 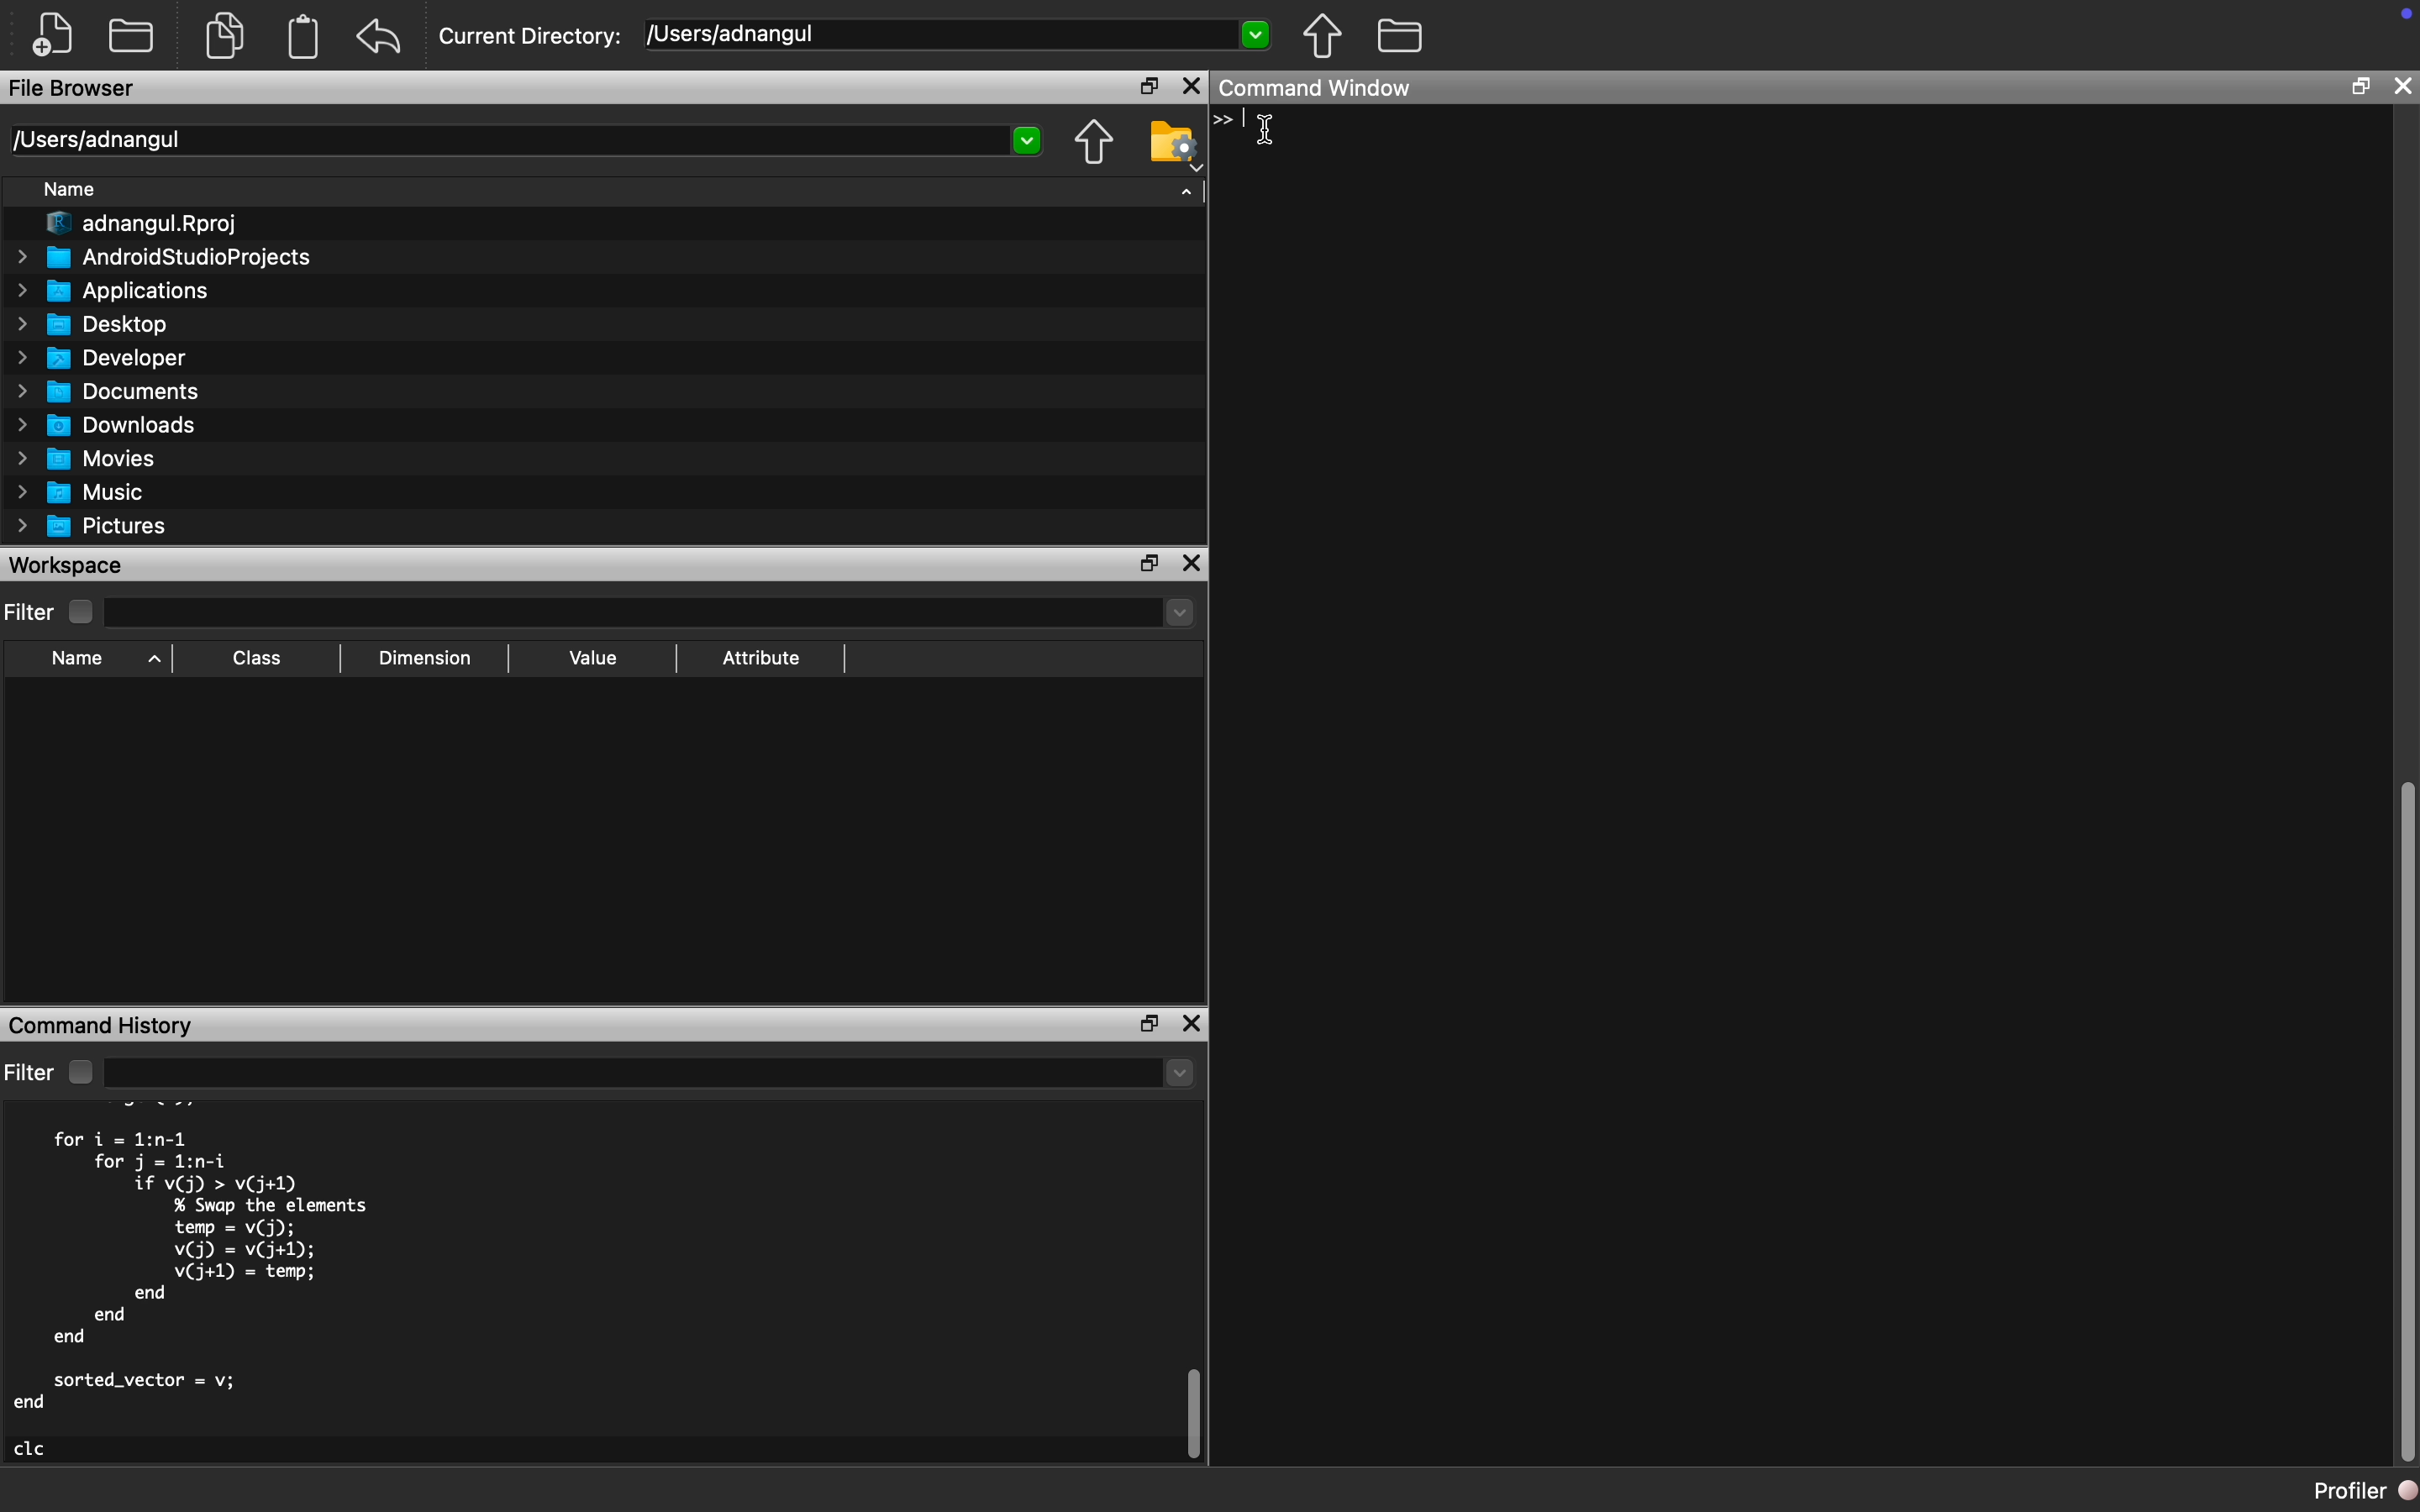 What do you see at coordinates (77, 492) in the screenshot?
I see `Music` at bounding box center [77, 492].